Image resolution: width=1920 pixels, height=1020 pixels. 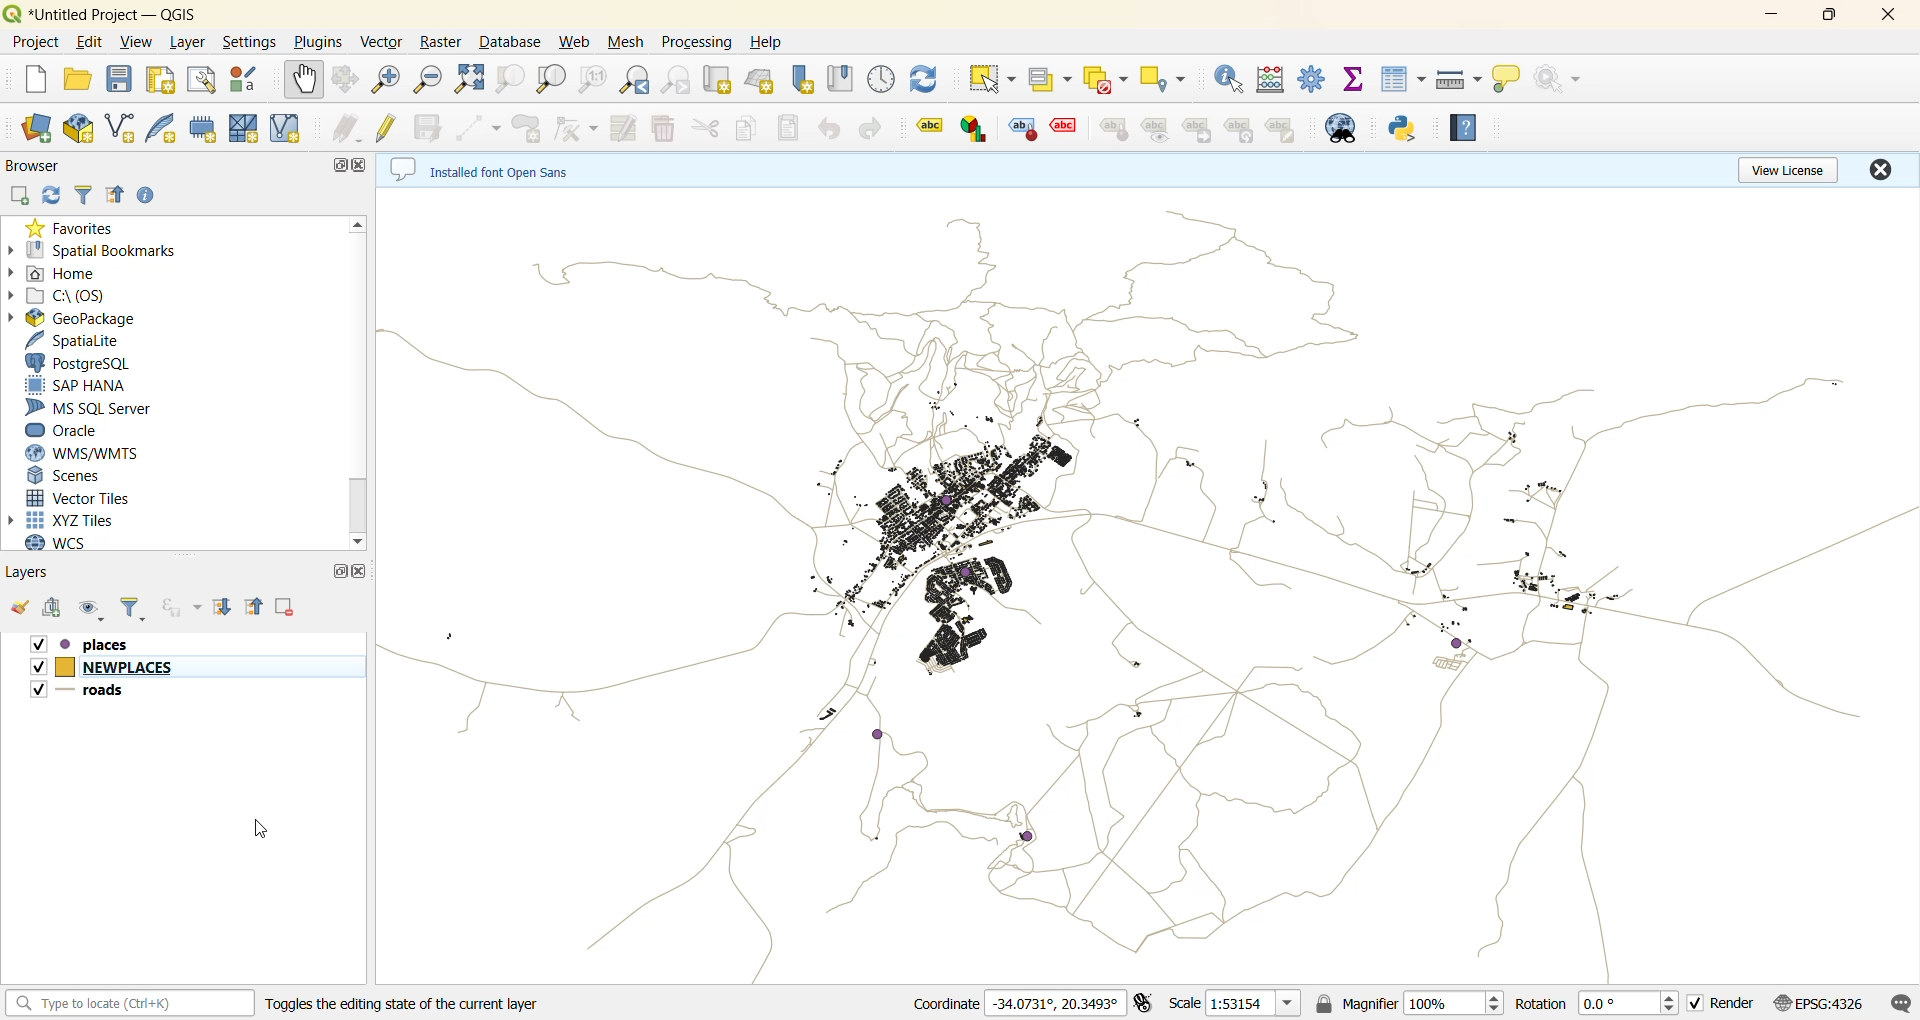 I want to click on toggle extents, so click(x=1144, y=1003).